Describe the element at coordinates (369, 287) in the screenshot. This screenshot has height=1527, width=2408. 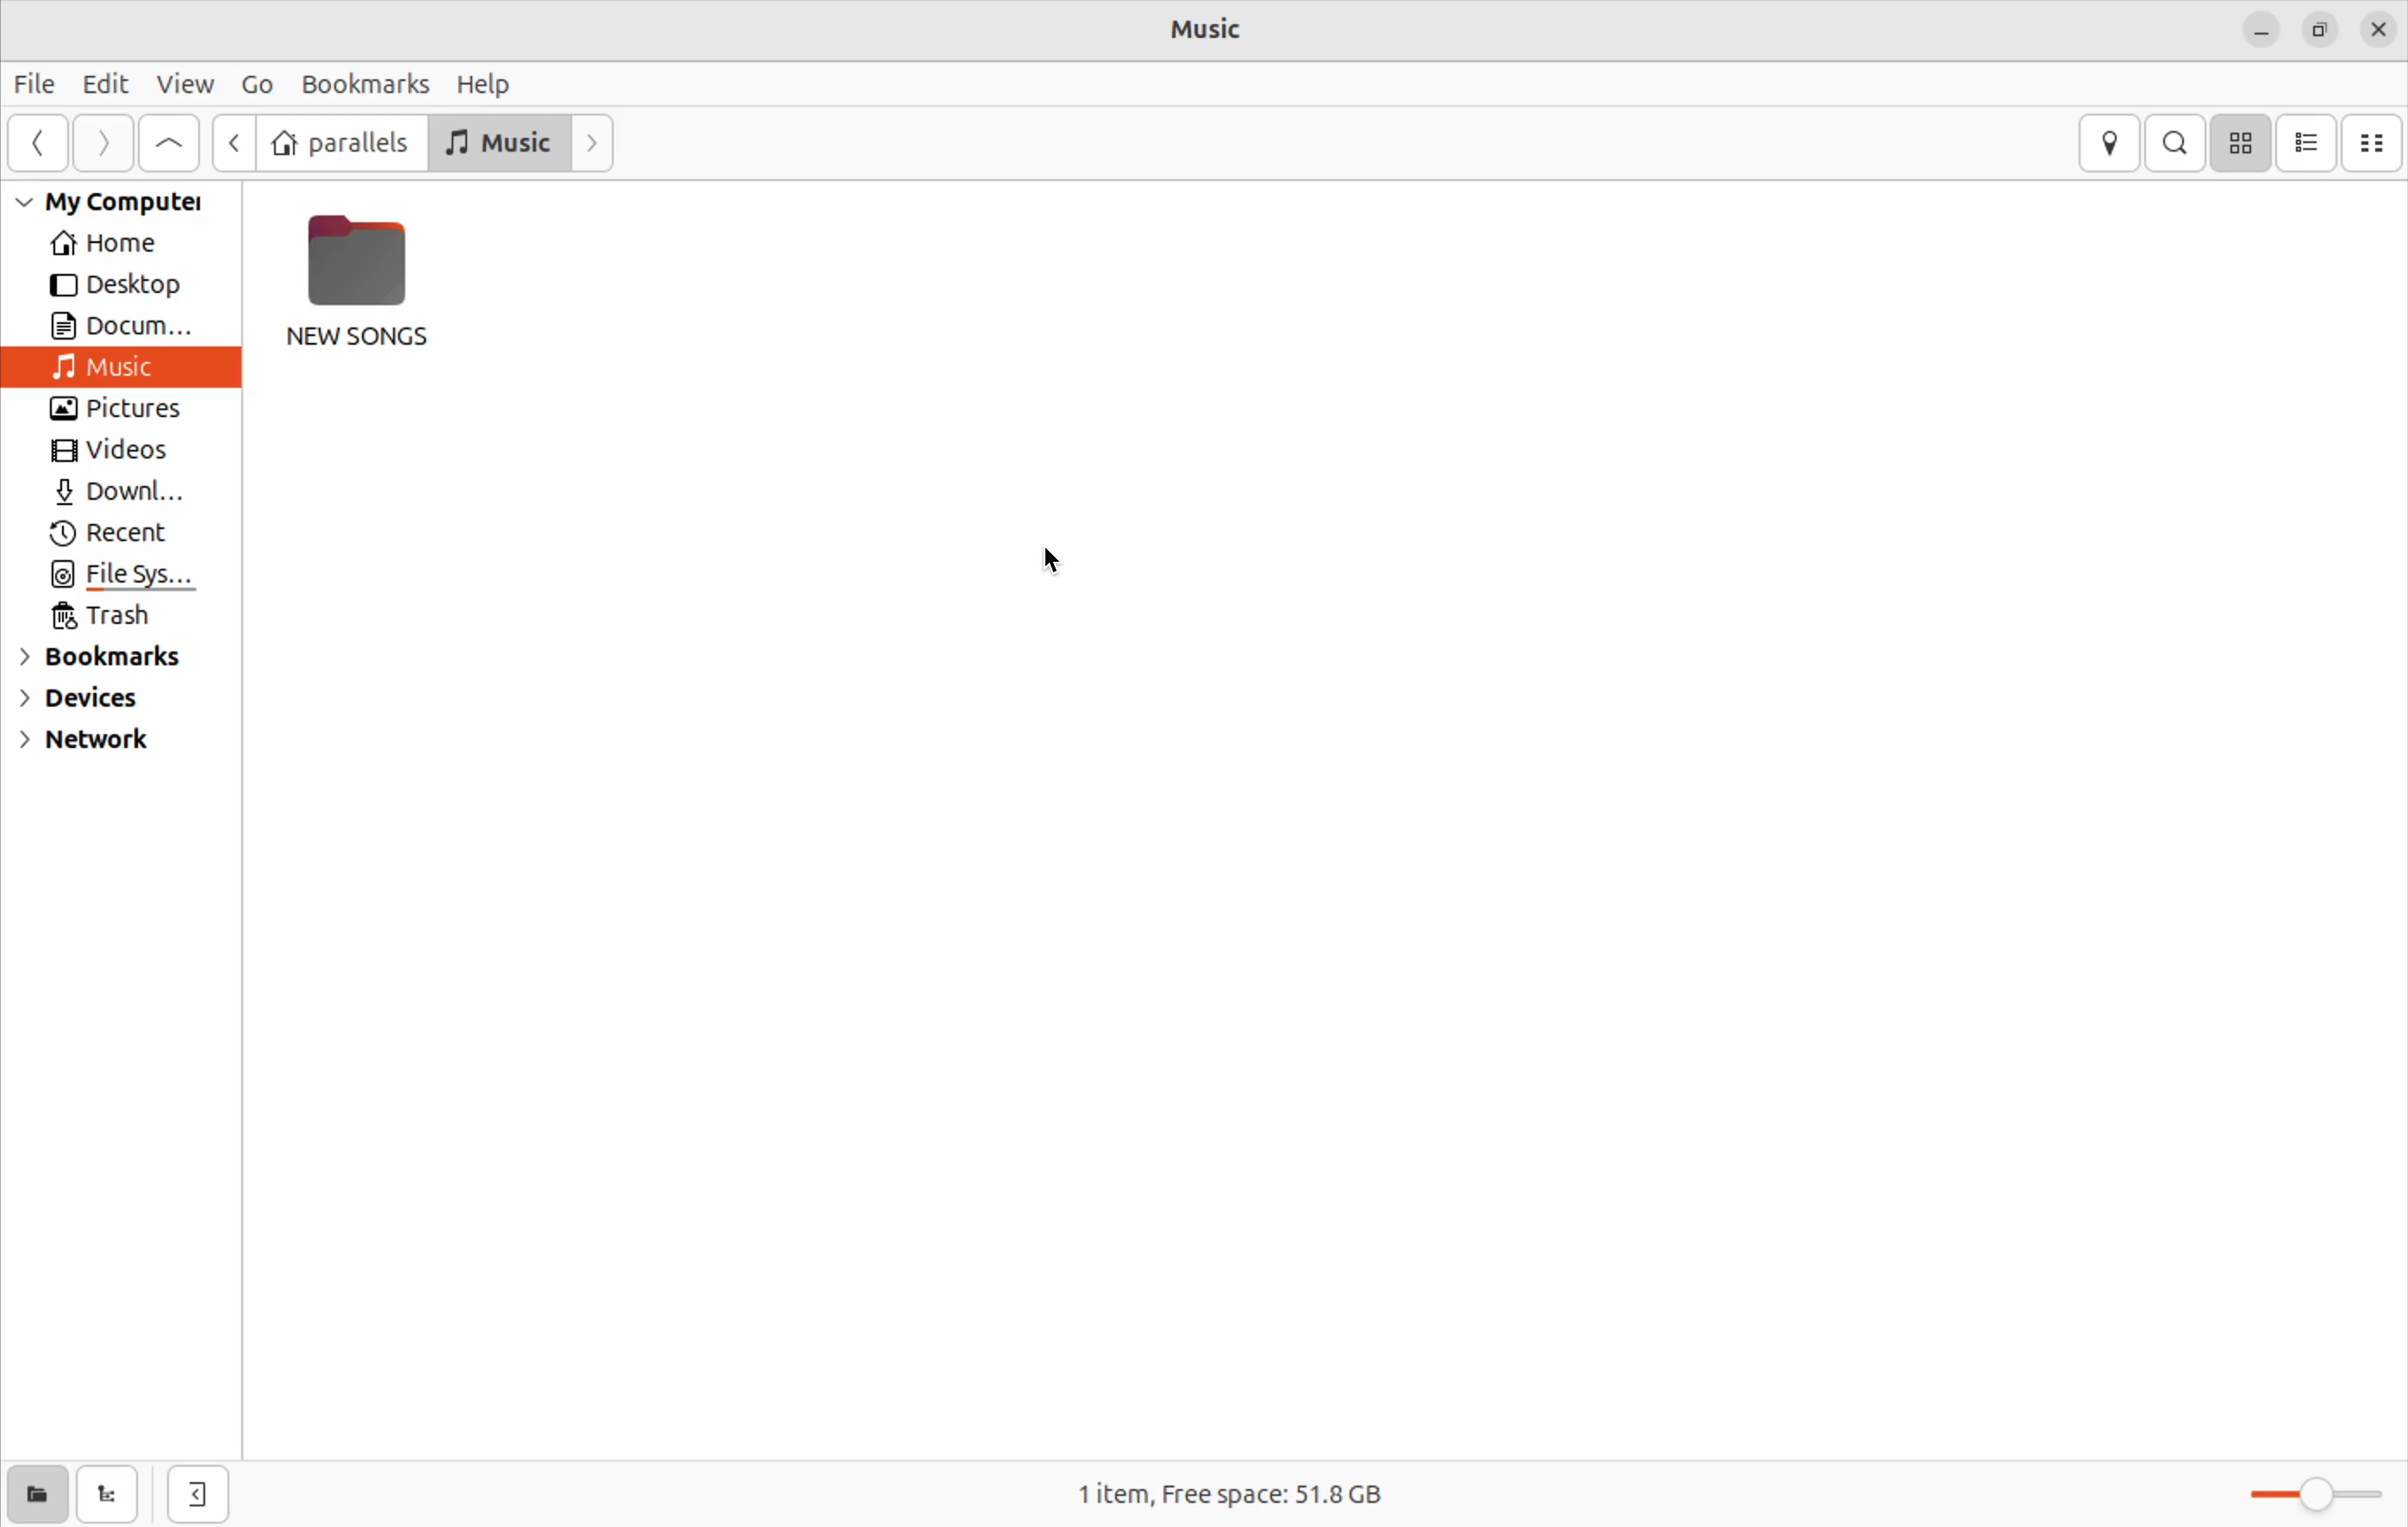
I see `NEW SONGS` at that location.